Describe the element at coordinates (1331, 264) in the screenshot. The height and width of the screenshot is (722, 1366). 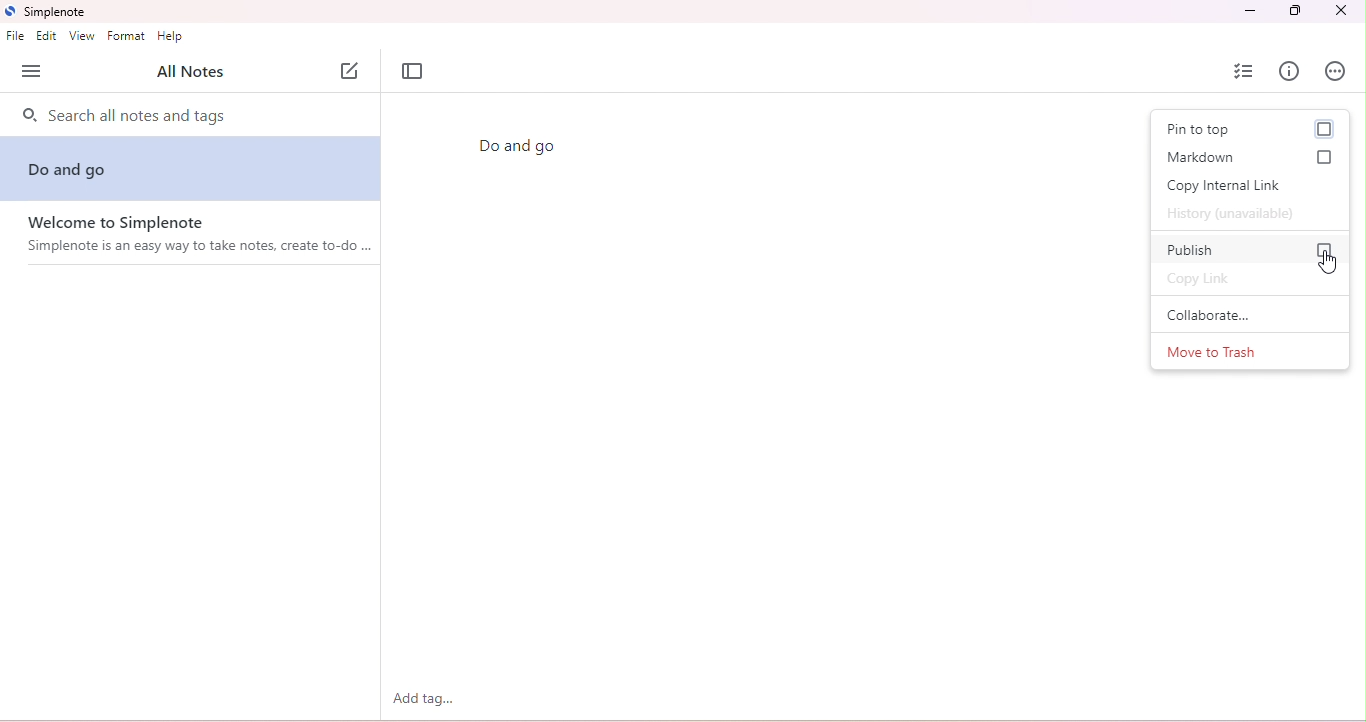
I see `cursor` at that location.